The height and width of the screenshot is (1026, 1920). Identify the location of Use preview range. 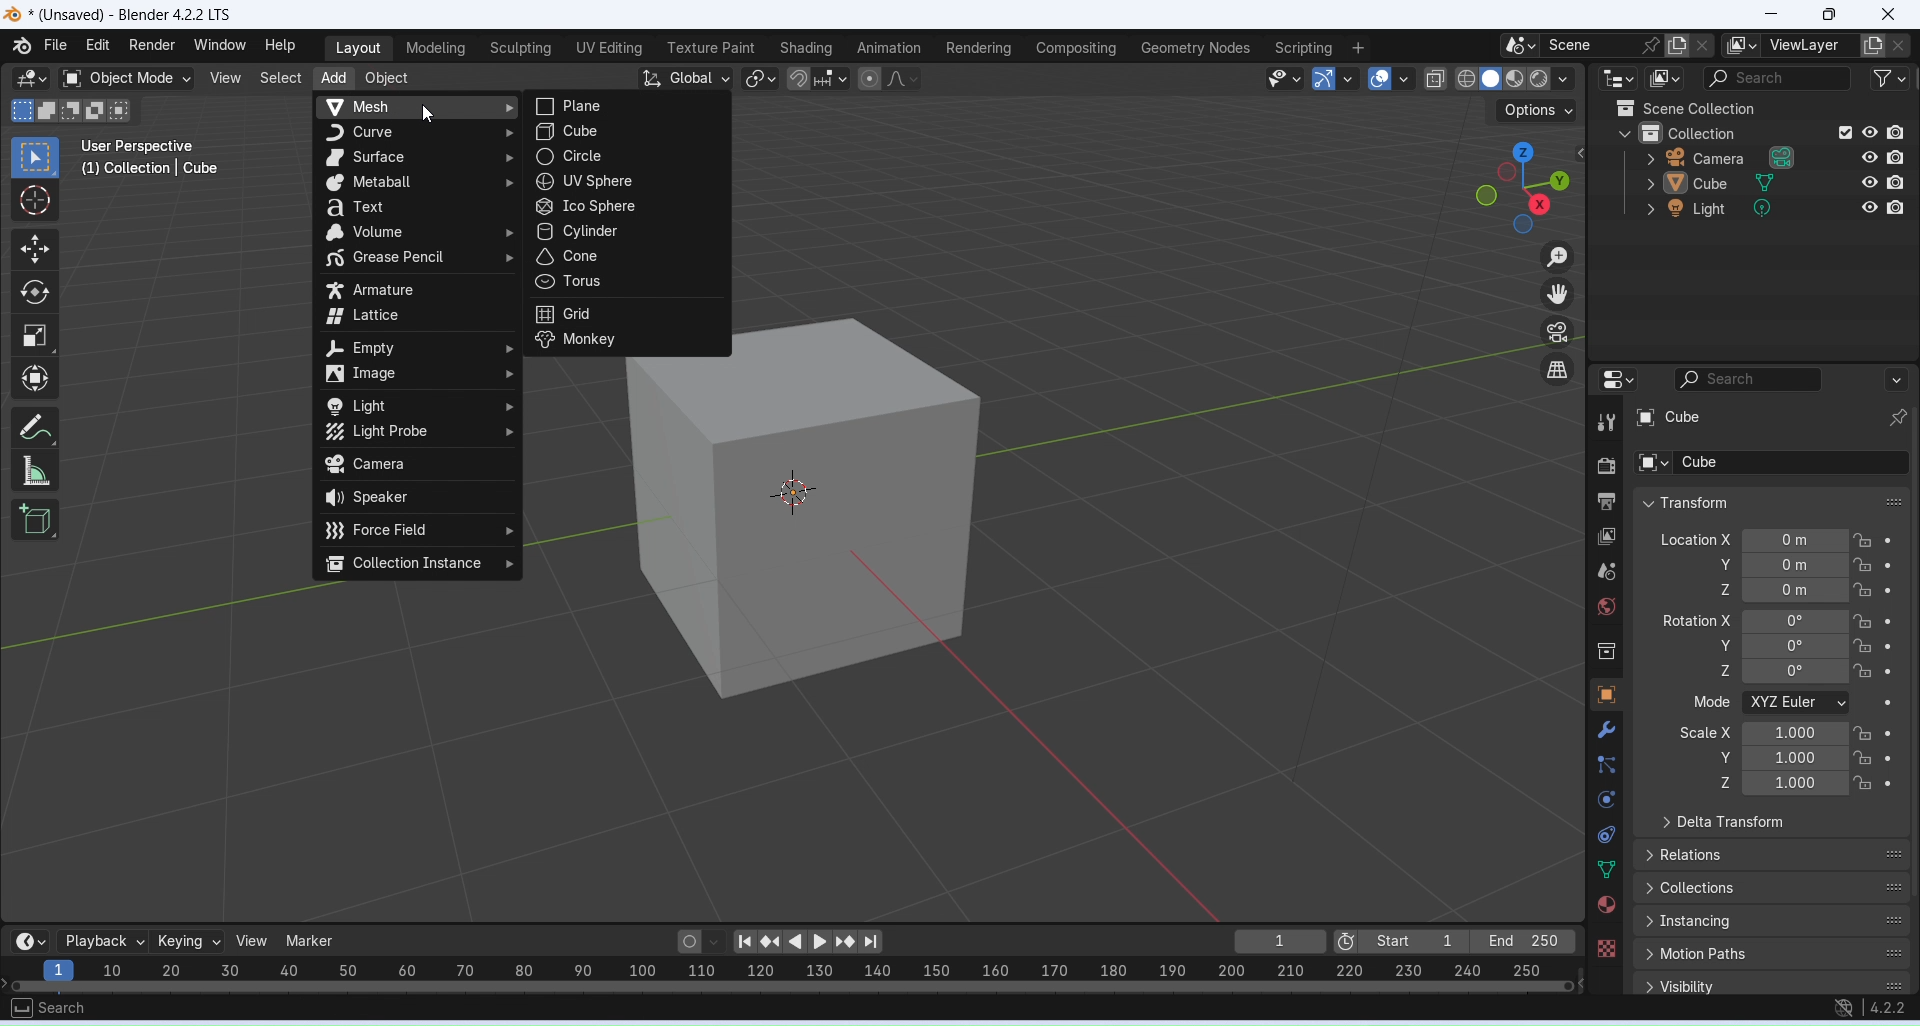
(1347, 940).